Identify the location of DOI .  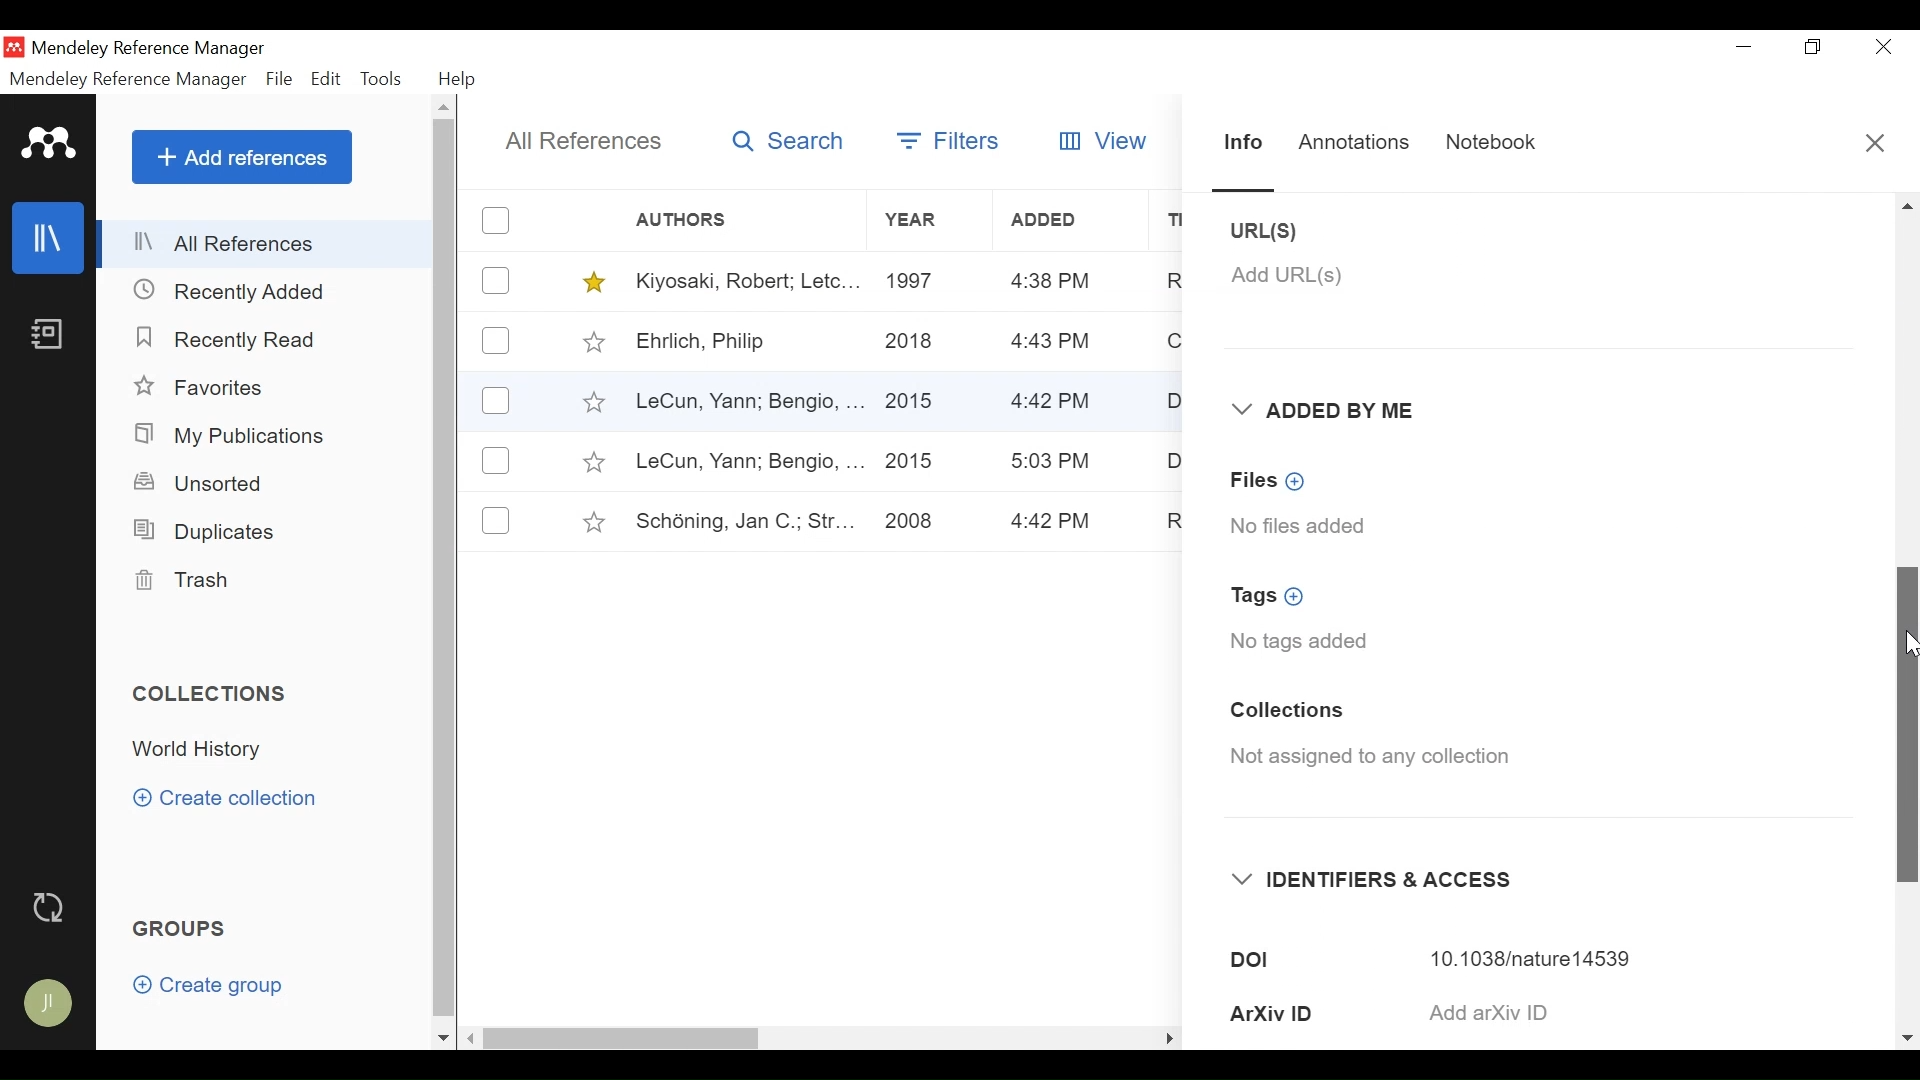
(1544, 958).